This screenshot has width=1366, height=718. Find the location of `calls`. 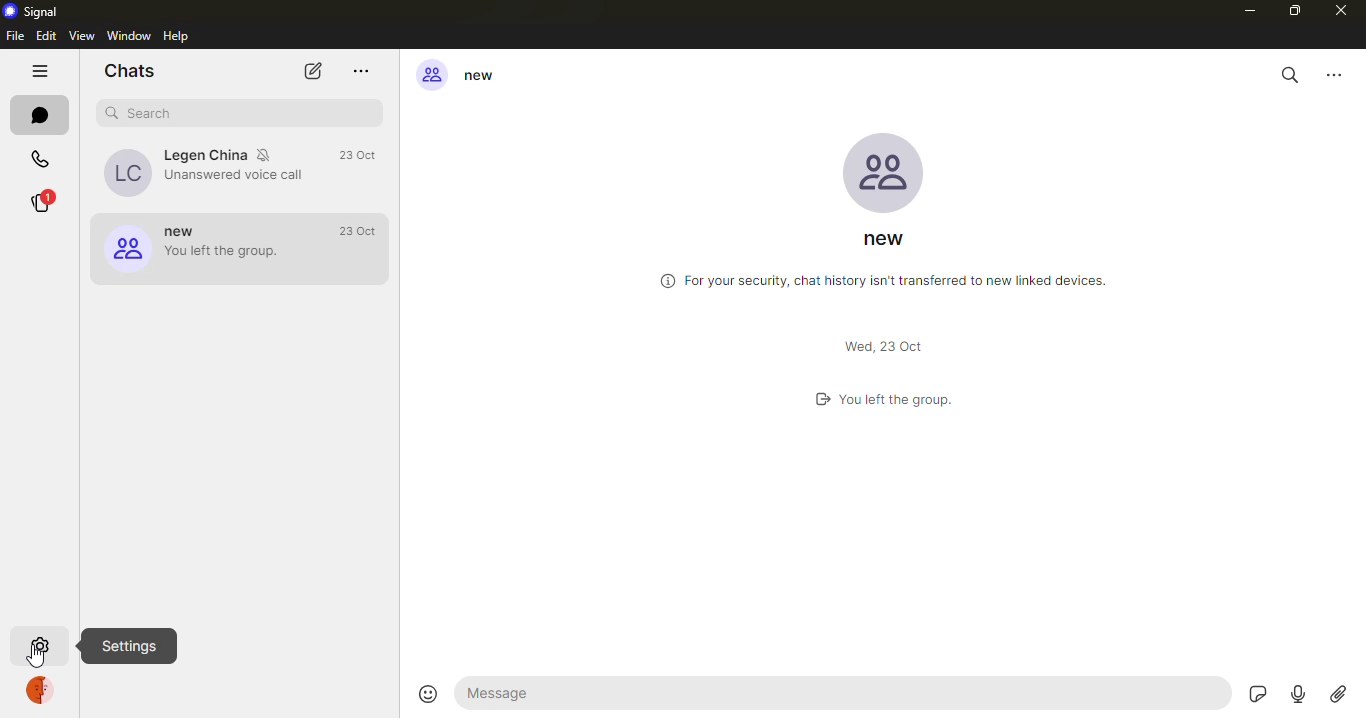

calls is located at coordinates (40, 160).